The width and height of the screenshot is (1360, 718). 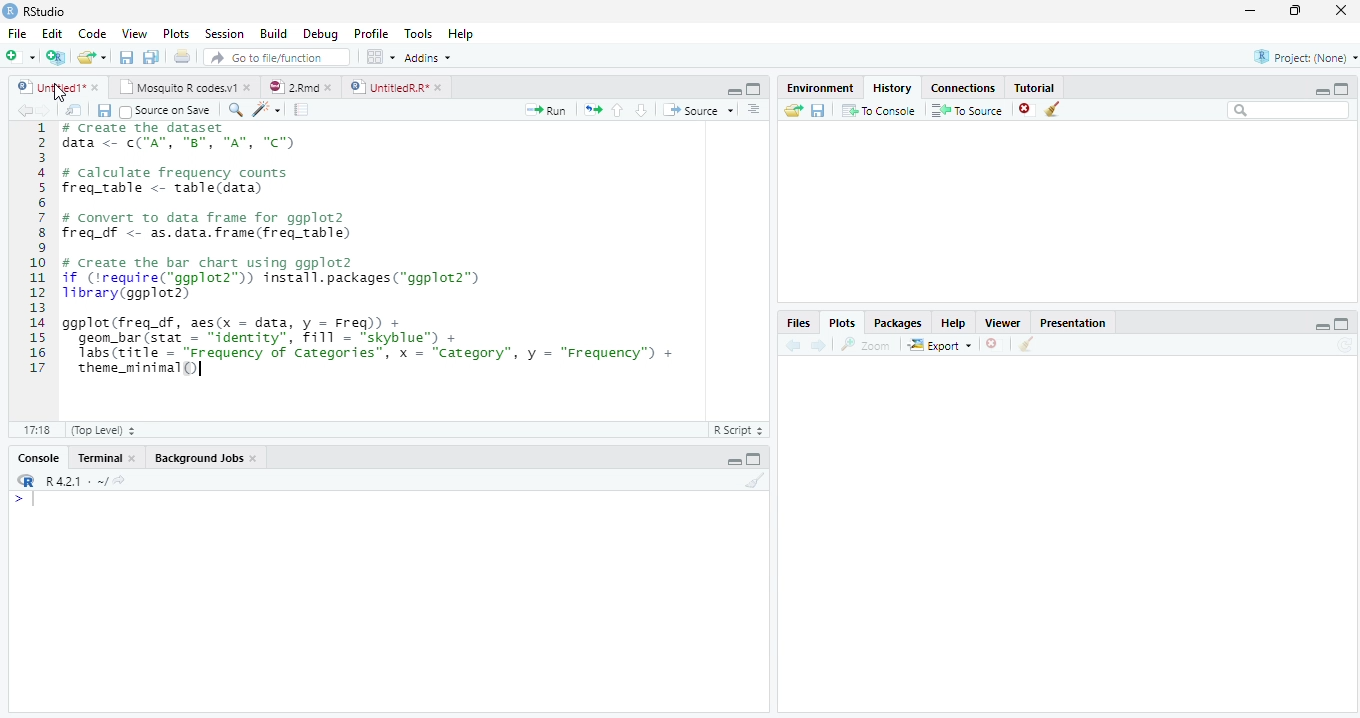 What do you see at coordinates (167, 110) in the screenshot?
I see `Source on Save` at bounding box center [167, 110].